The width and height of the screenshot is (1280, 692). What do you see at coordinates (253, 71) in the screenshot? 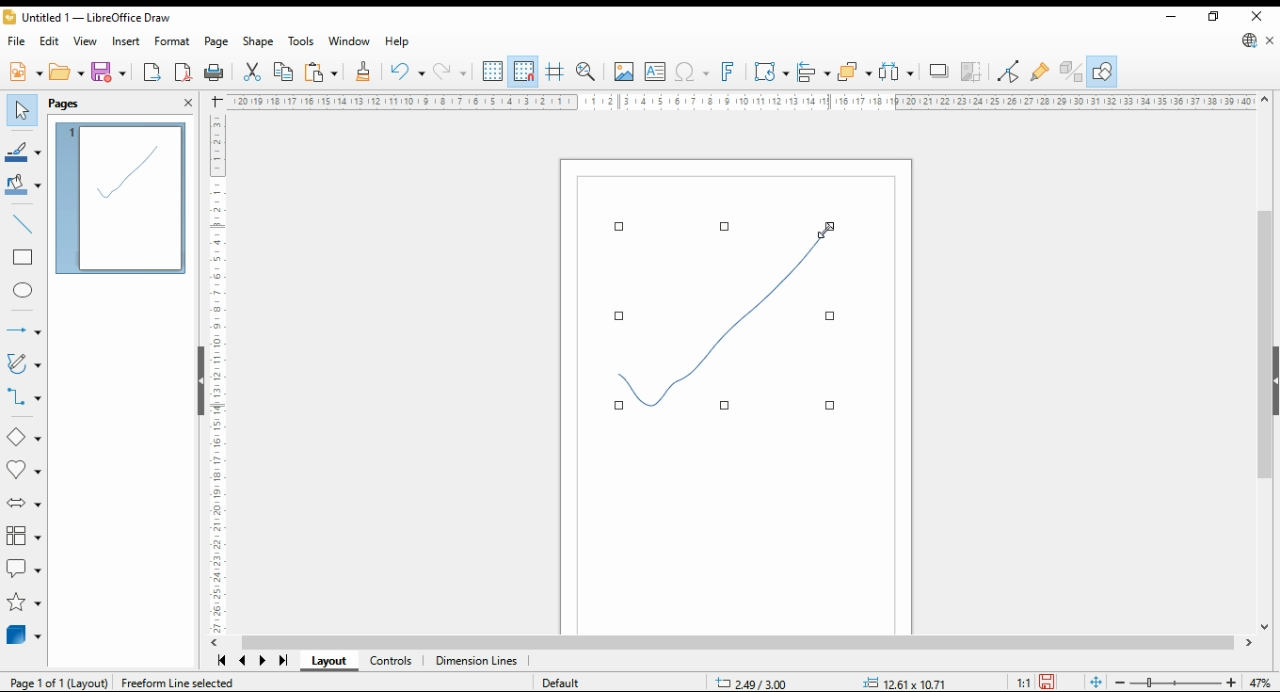
I see `cut` at bounding box center [253, 71].